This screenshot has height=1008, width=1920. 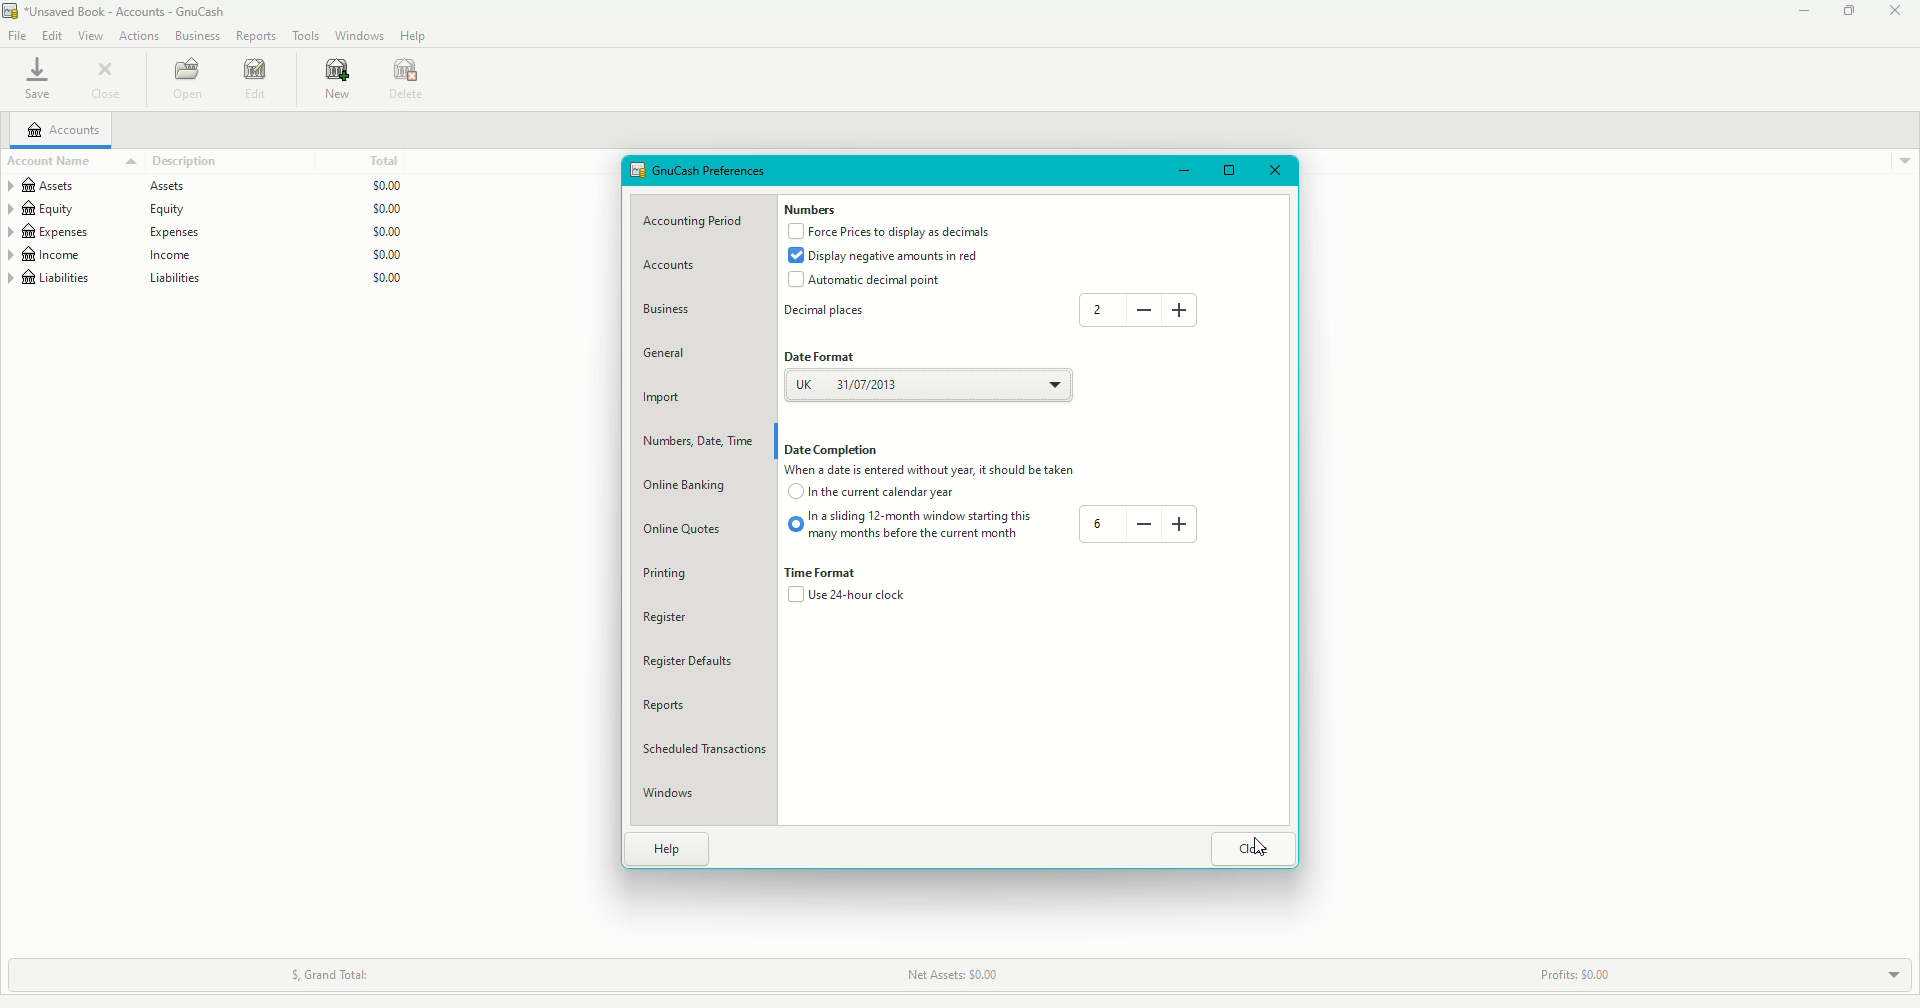 What do you see at coordinates (700, 441) in the screenshot?
I see `numbers, date, time` at bounding box center [700, 441].